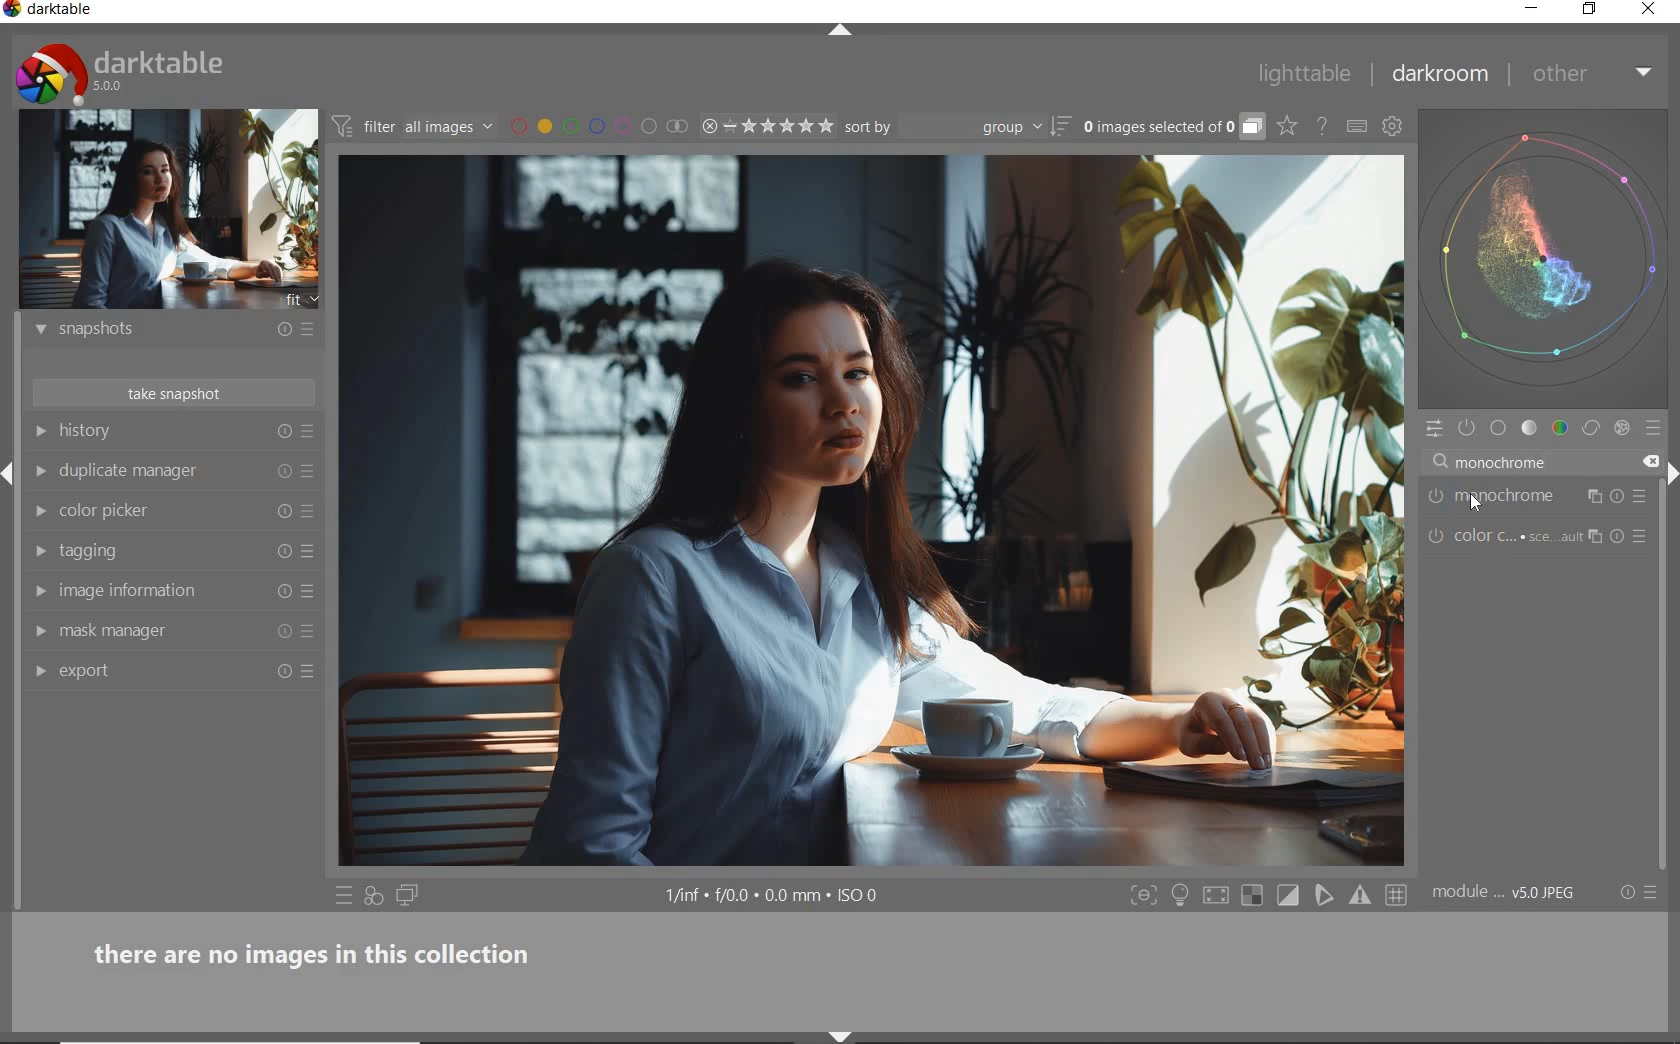 The image size is (1680, 1044). What do you see at coordinates (414, 129) in the screenshot?
I see `filter images based on their module order` at bounding box center [414, 129].